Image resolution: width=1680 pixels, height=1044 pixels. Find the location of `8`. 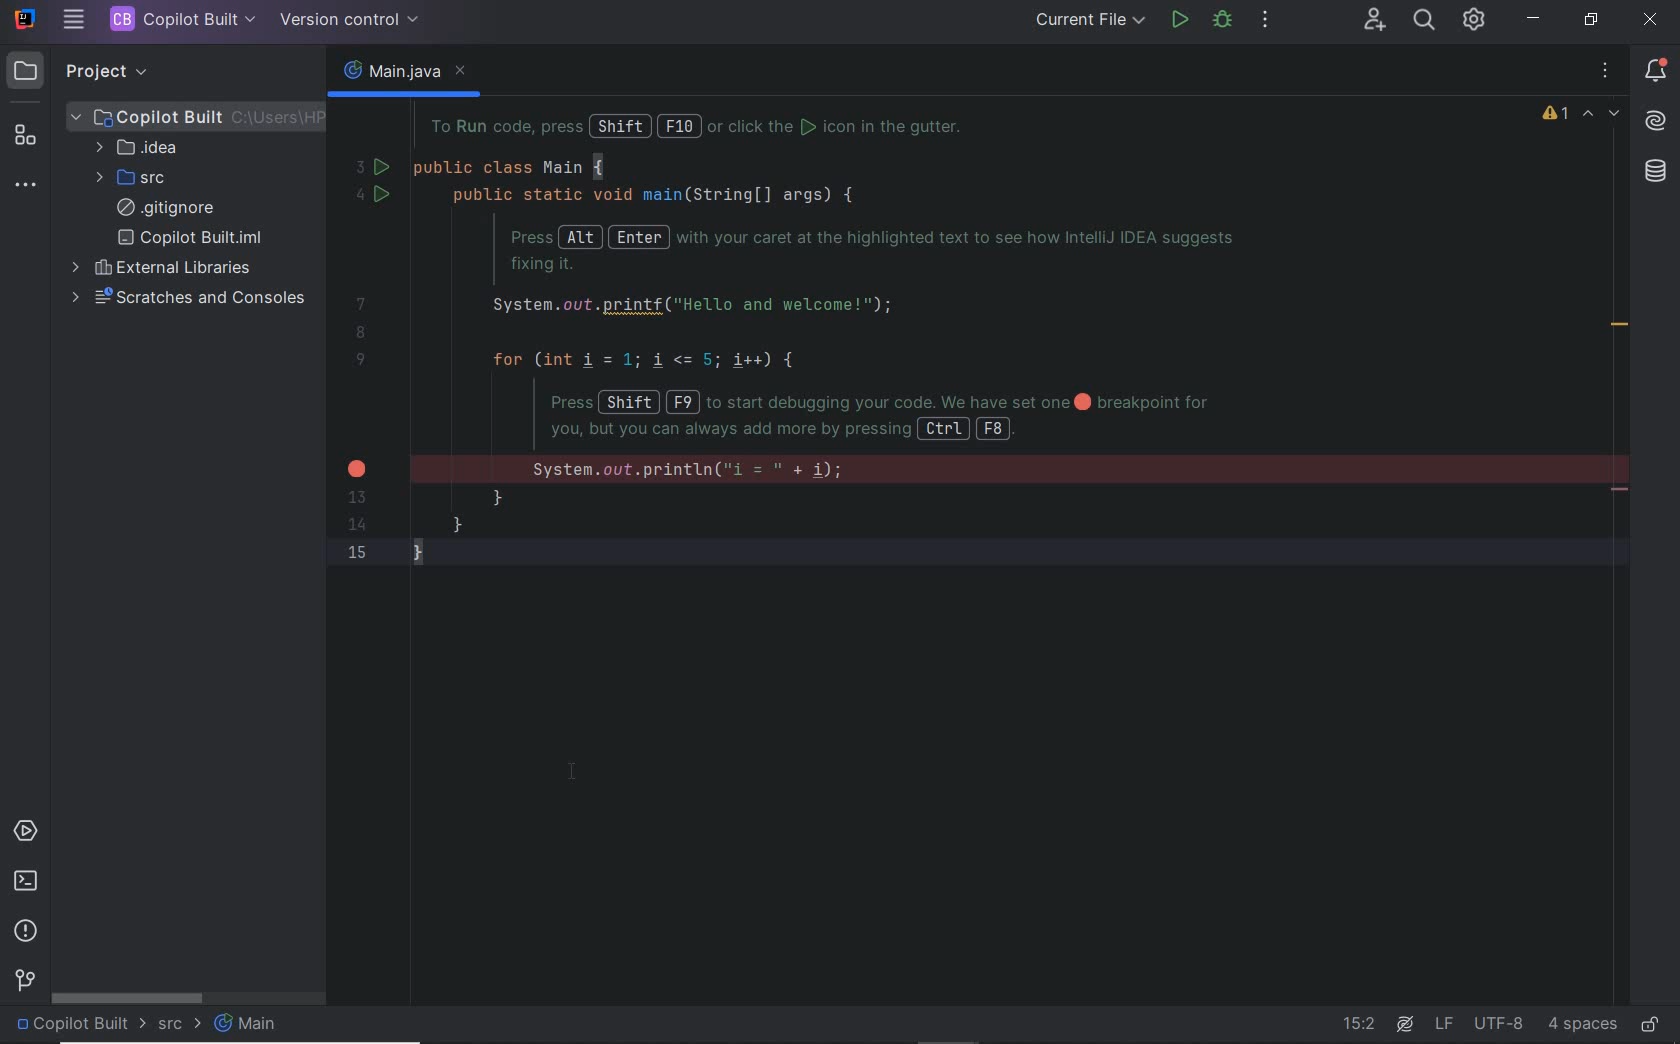

8 is located at coordinates (362, 333).